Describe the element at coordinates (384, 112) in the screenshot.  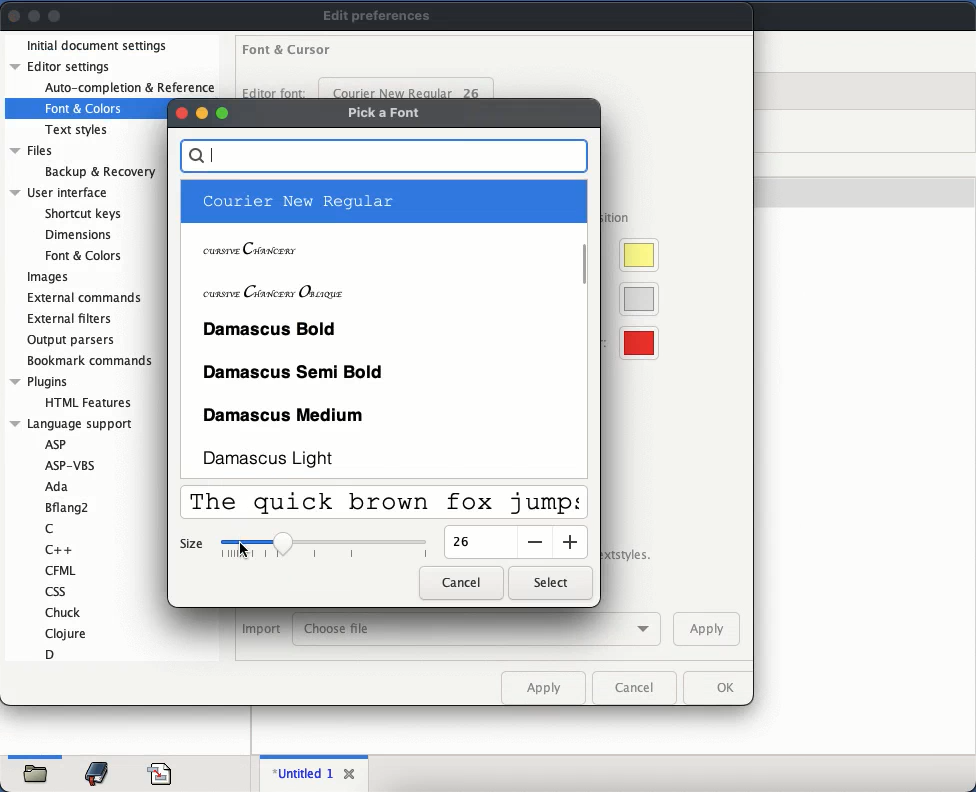
I see `pick a font` at that location.